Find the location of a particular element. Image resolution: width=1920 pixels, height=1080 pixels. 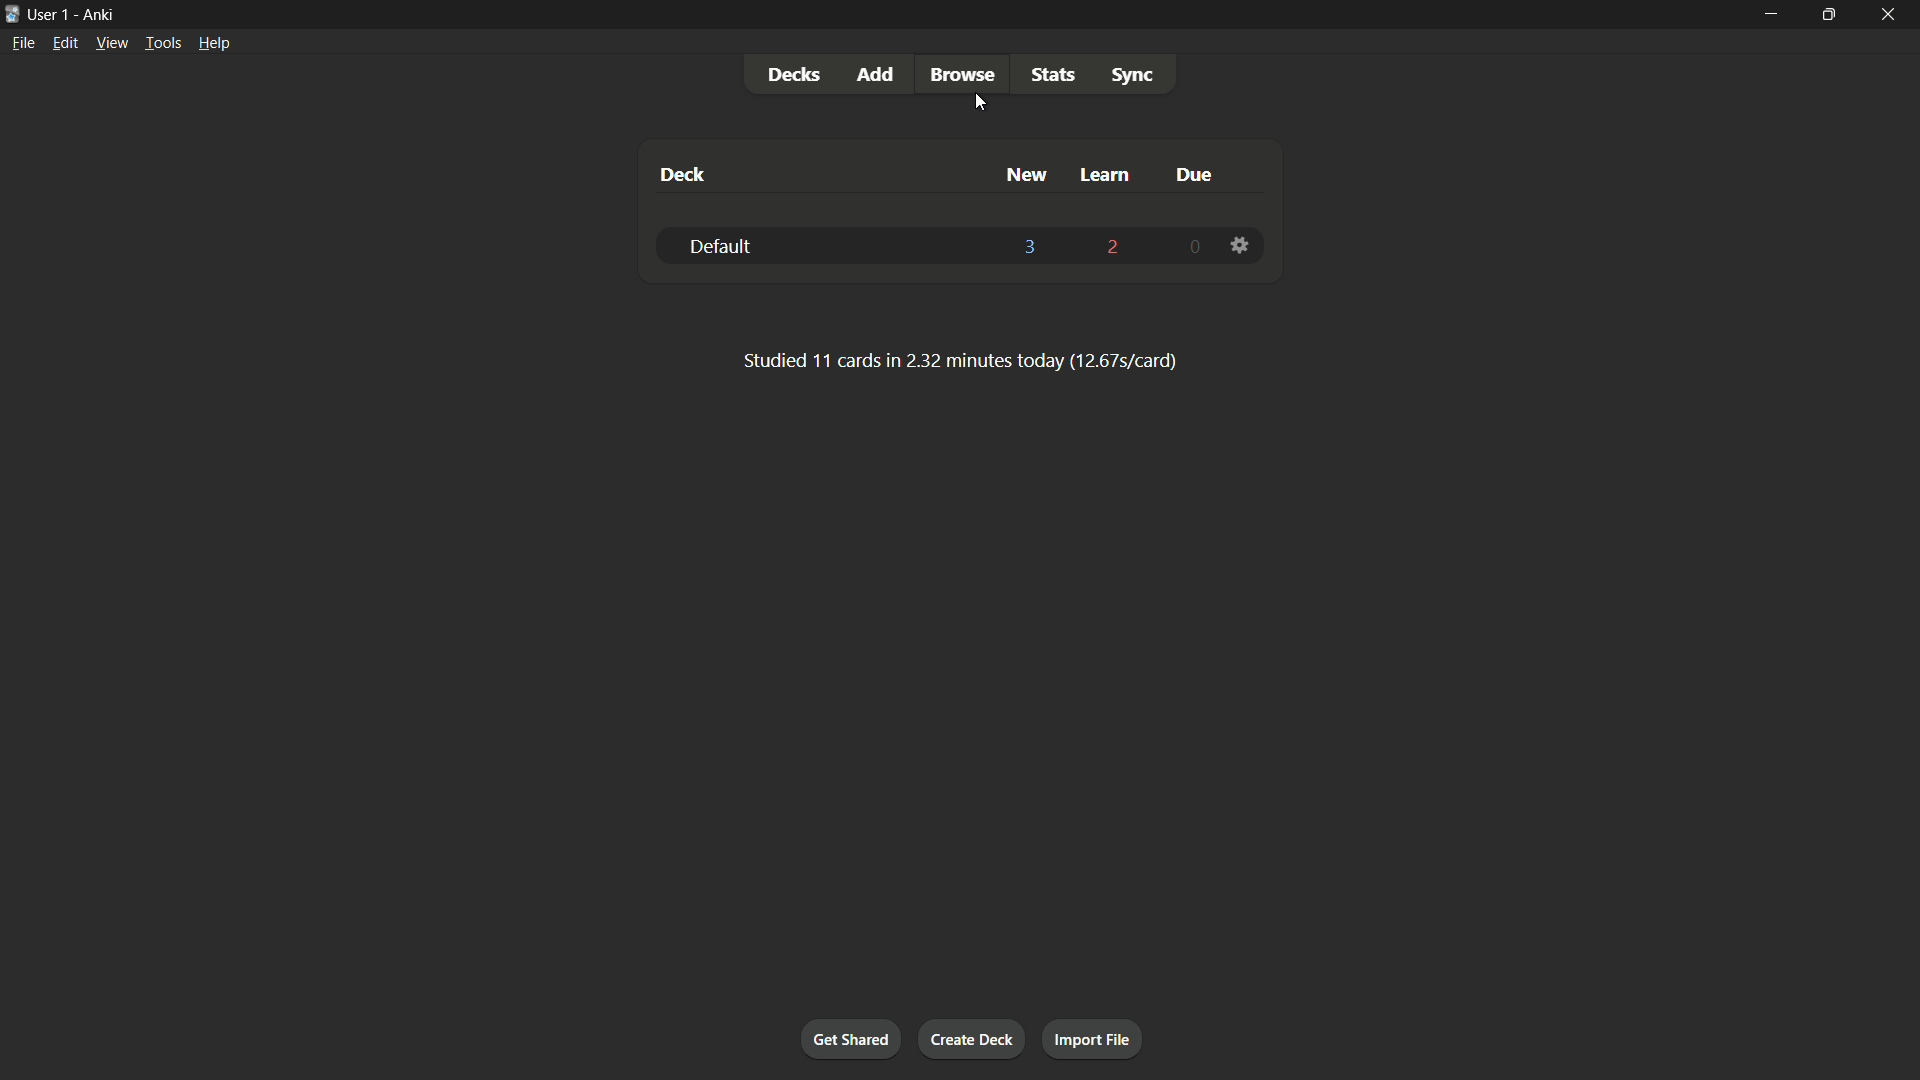

app icon is located at coordinates (12, 13).